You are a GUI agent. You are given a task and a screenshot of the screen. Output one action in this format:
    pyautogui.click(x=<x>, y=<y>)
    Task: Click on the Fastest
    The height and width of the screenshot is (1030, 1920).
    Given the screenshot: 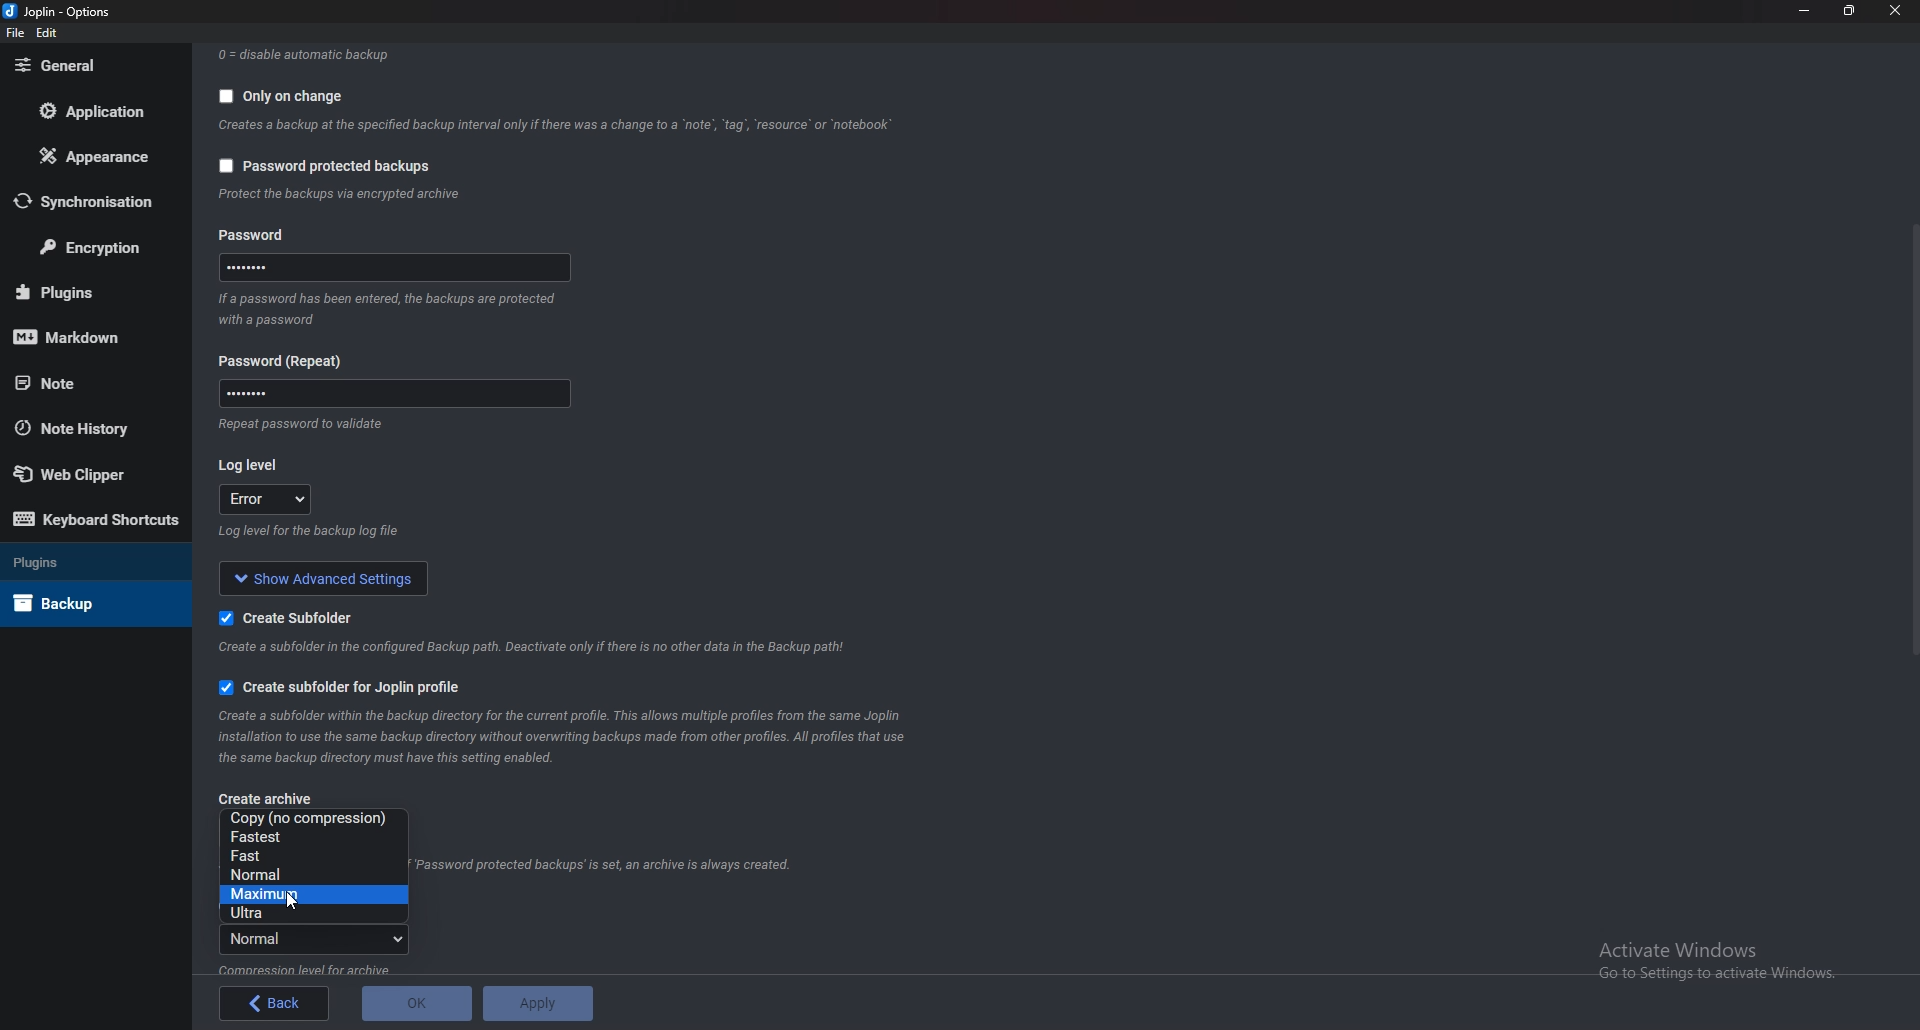 What is the action you would take?
    pyautogui.click(x=308, y=838)
    